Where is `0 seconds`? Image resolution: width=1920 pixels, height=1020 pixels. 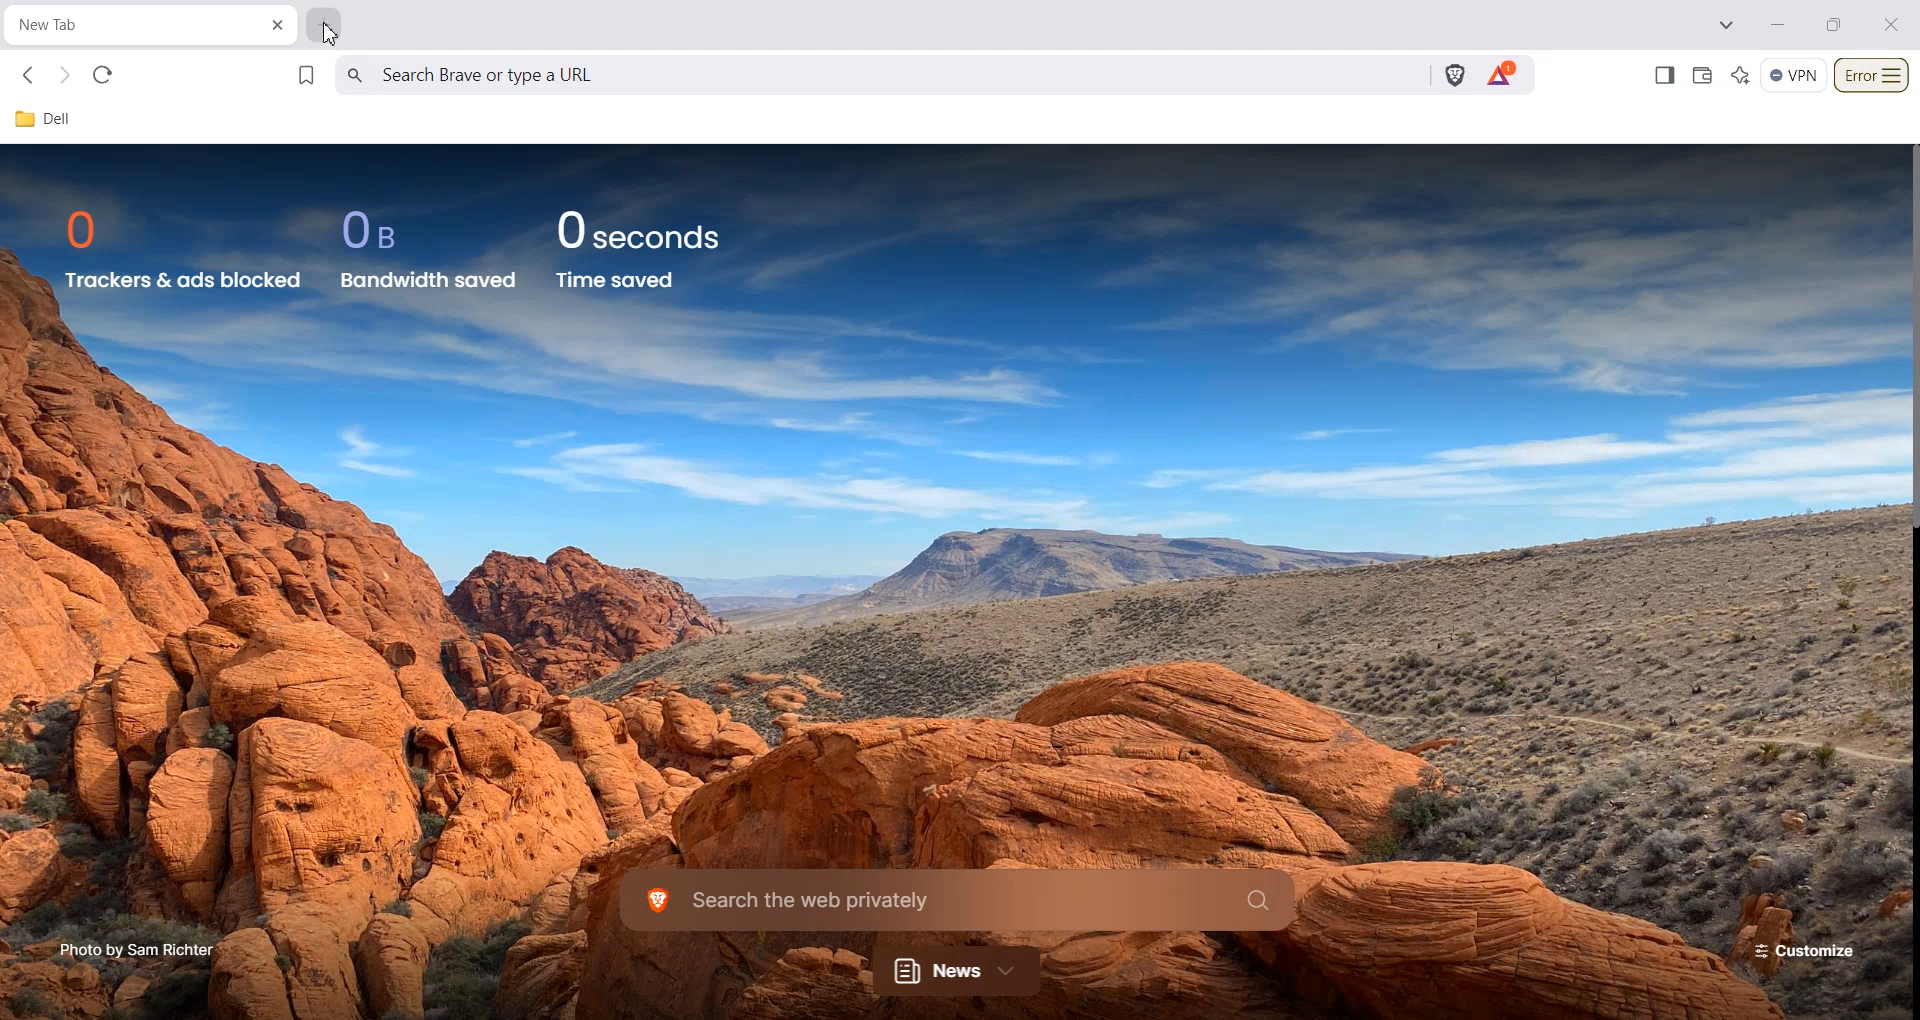 0 seconds is located at coordinates (652, 227).